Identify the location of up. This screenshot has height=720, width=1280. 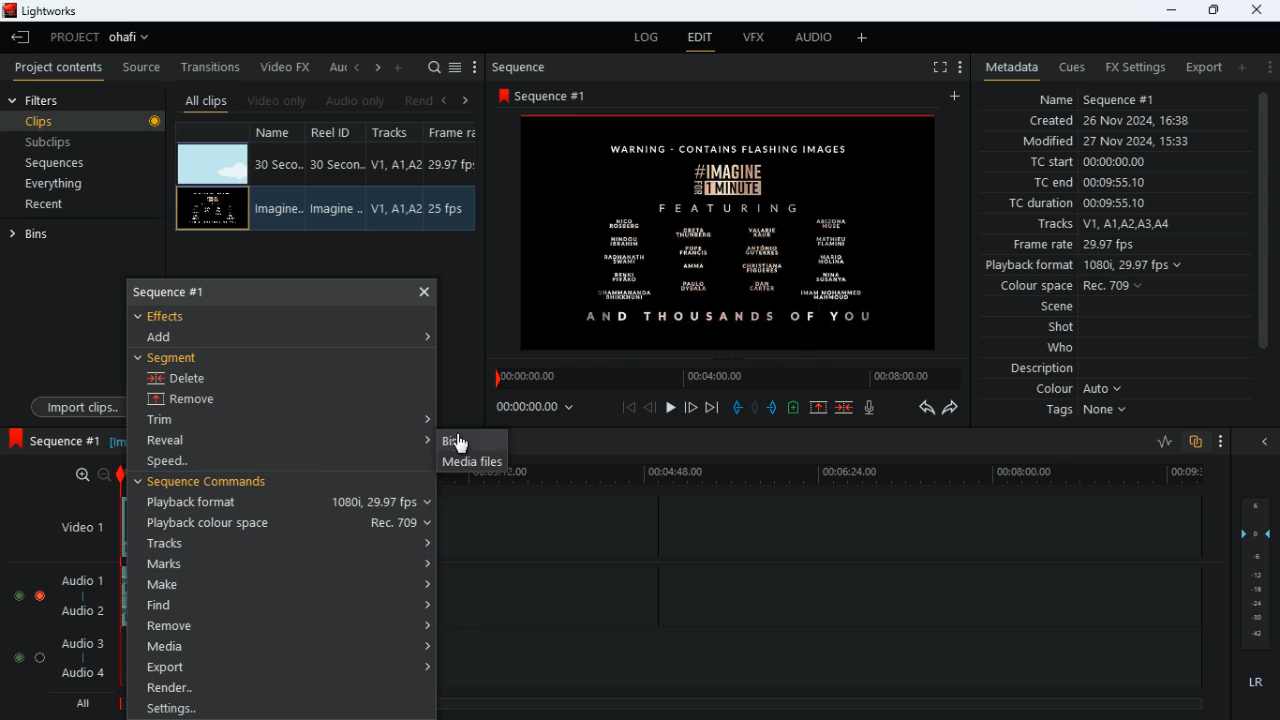
(817, 408).